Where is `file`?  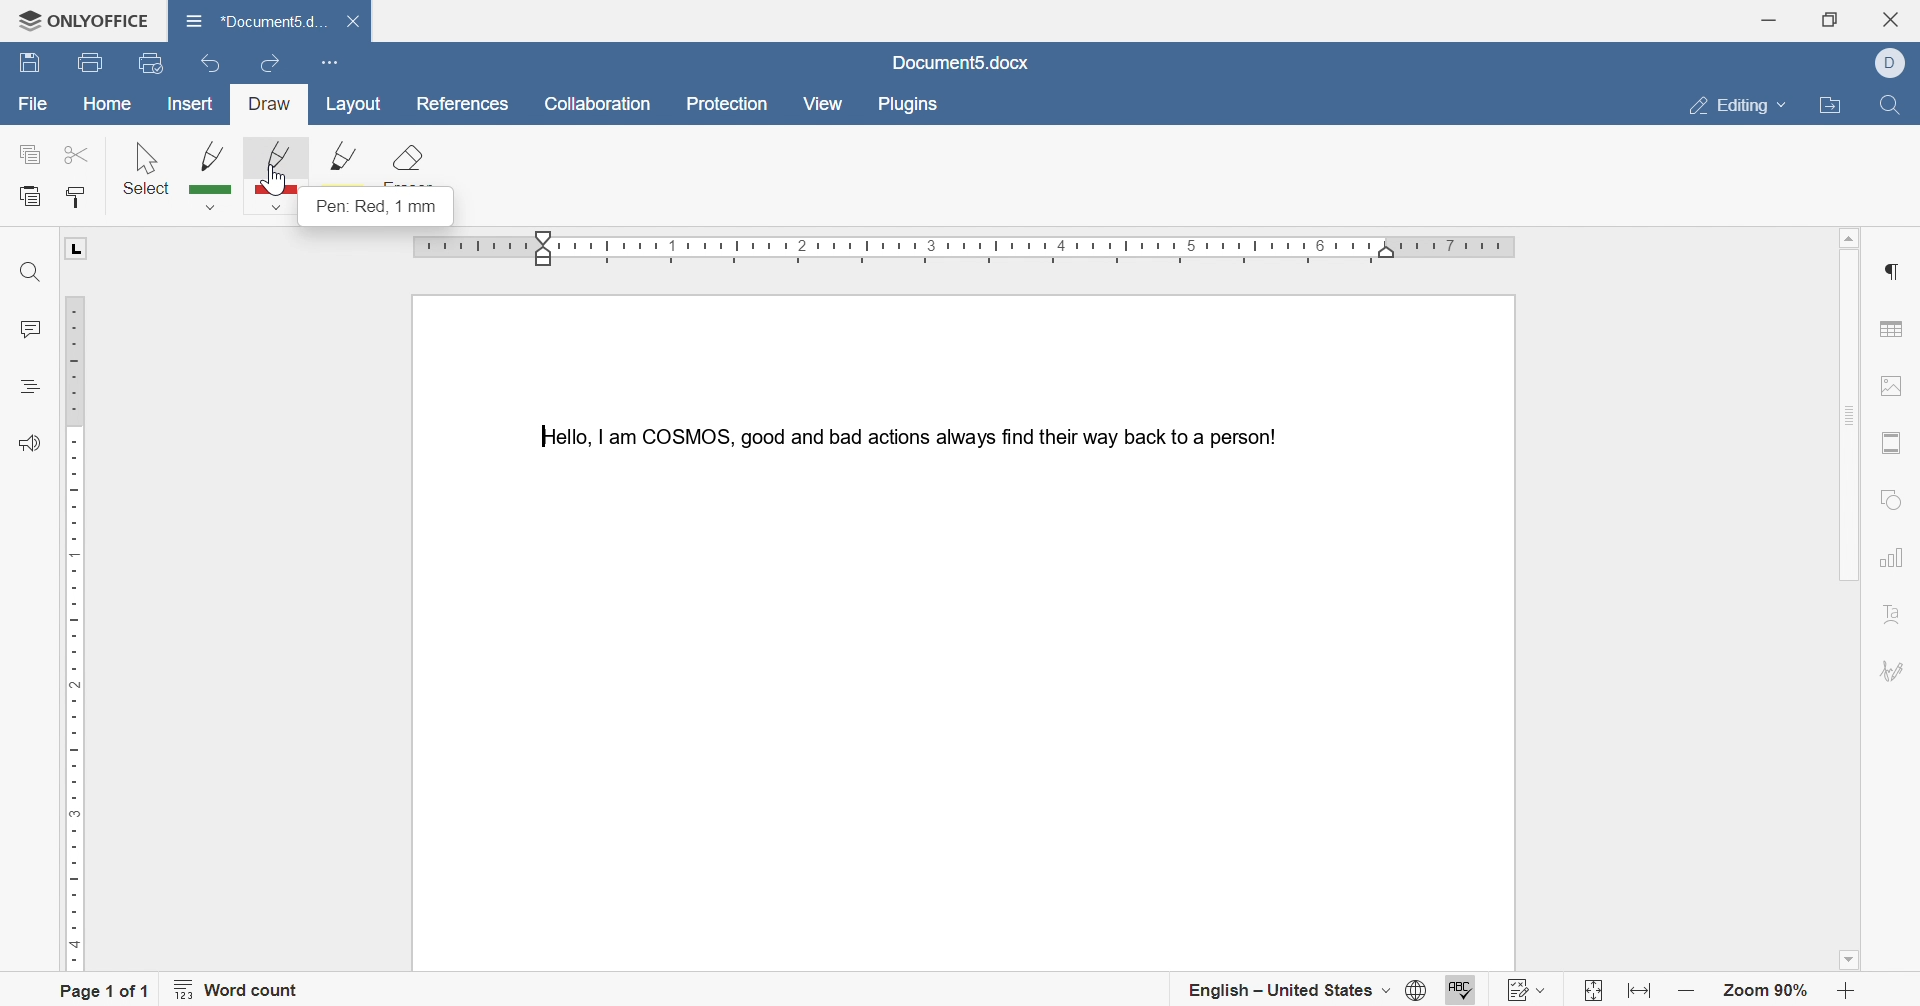
file is located at coordinates (33, 106).